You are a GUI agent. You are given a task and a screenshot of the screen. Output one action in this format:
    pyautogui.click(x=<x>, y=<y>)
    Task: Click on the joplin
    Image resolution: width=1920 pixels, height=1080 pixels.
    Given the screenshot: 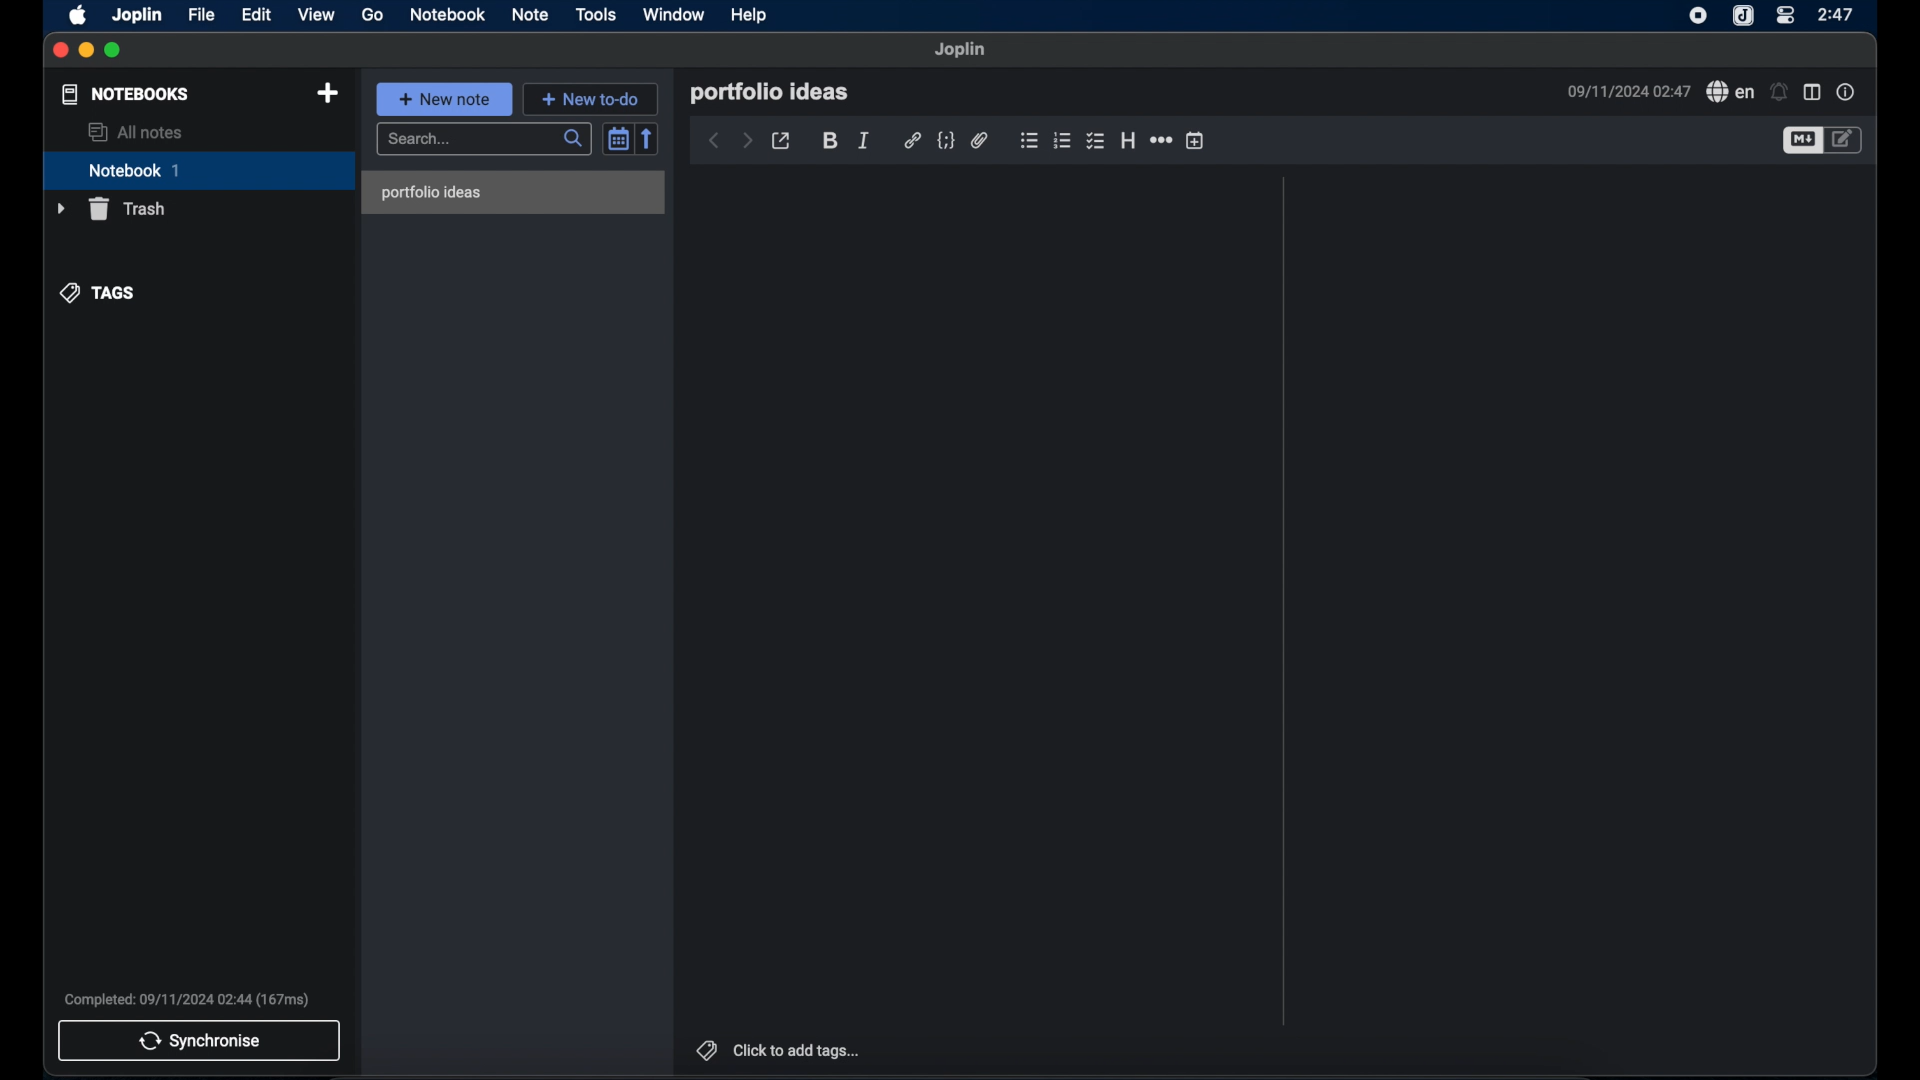 What is the action you would take?
    pyautogui.click(x=961, y=49)
    